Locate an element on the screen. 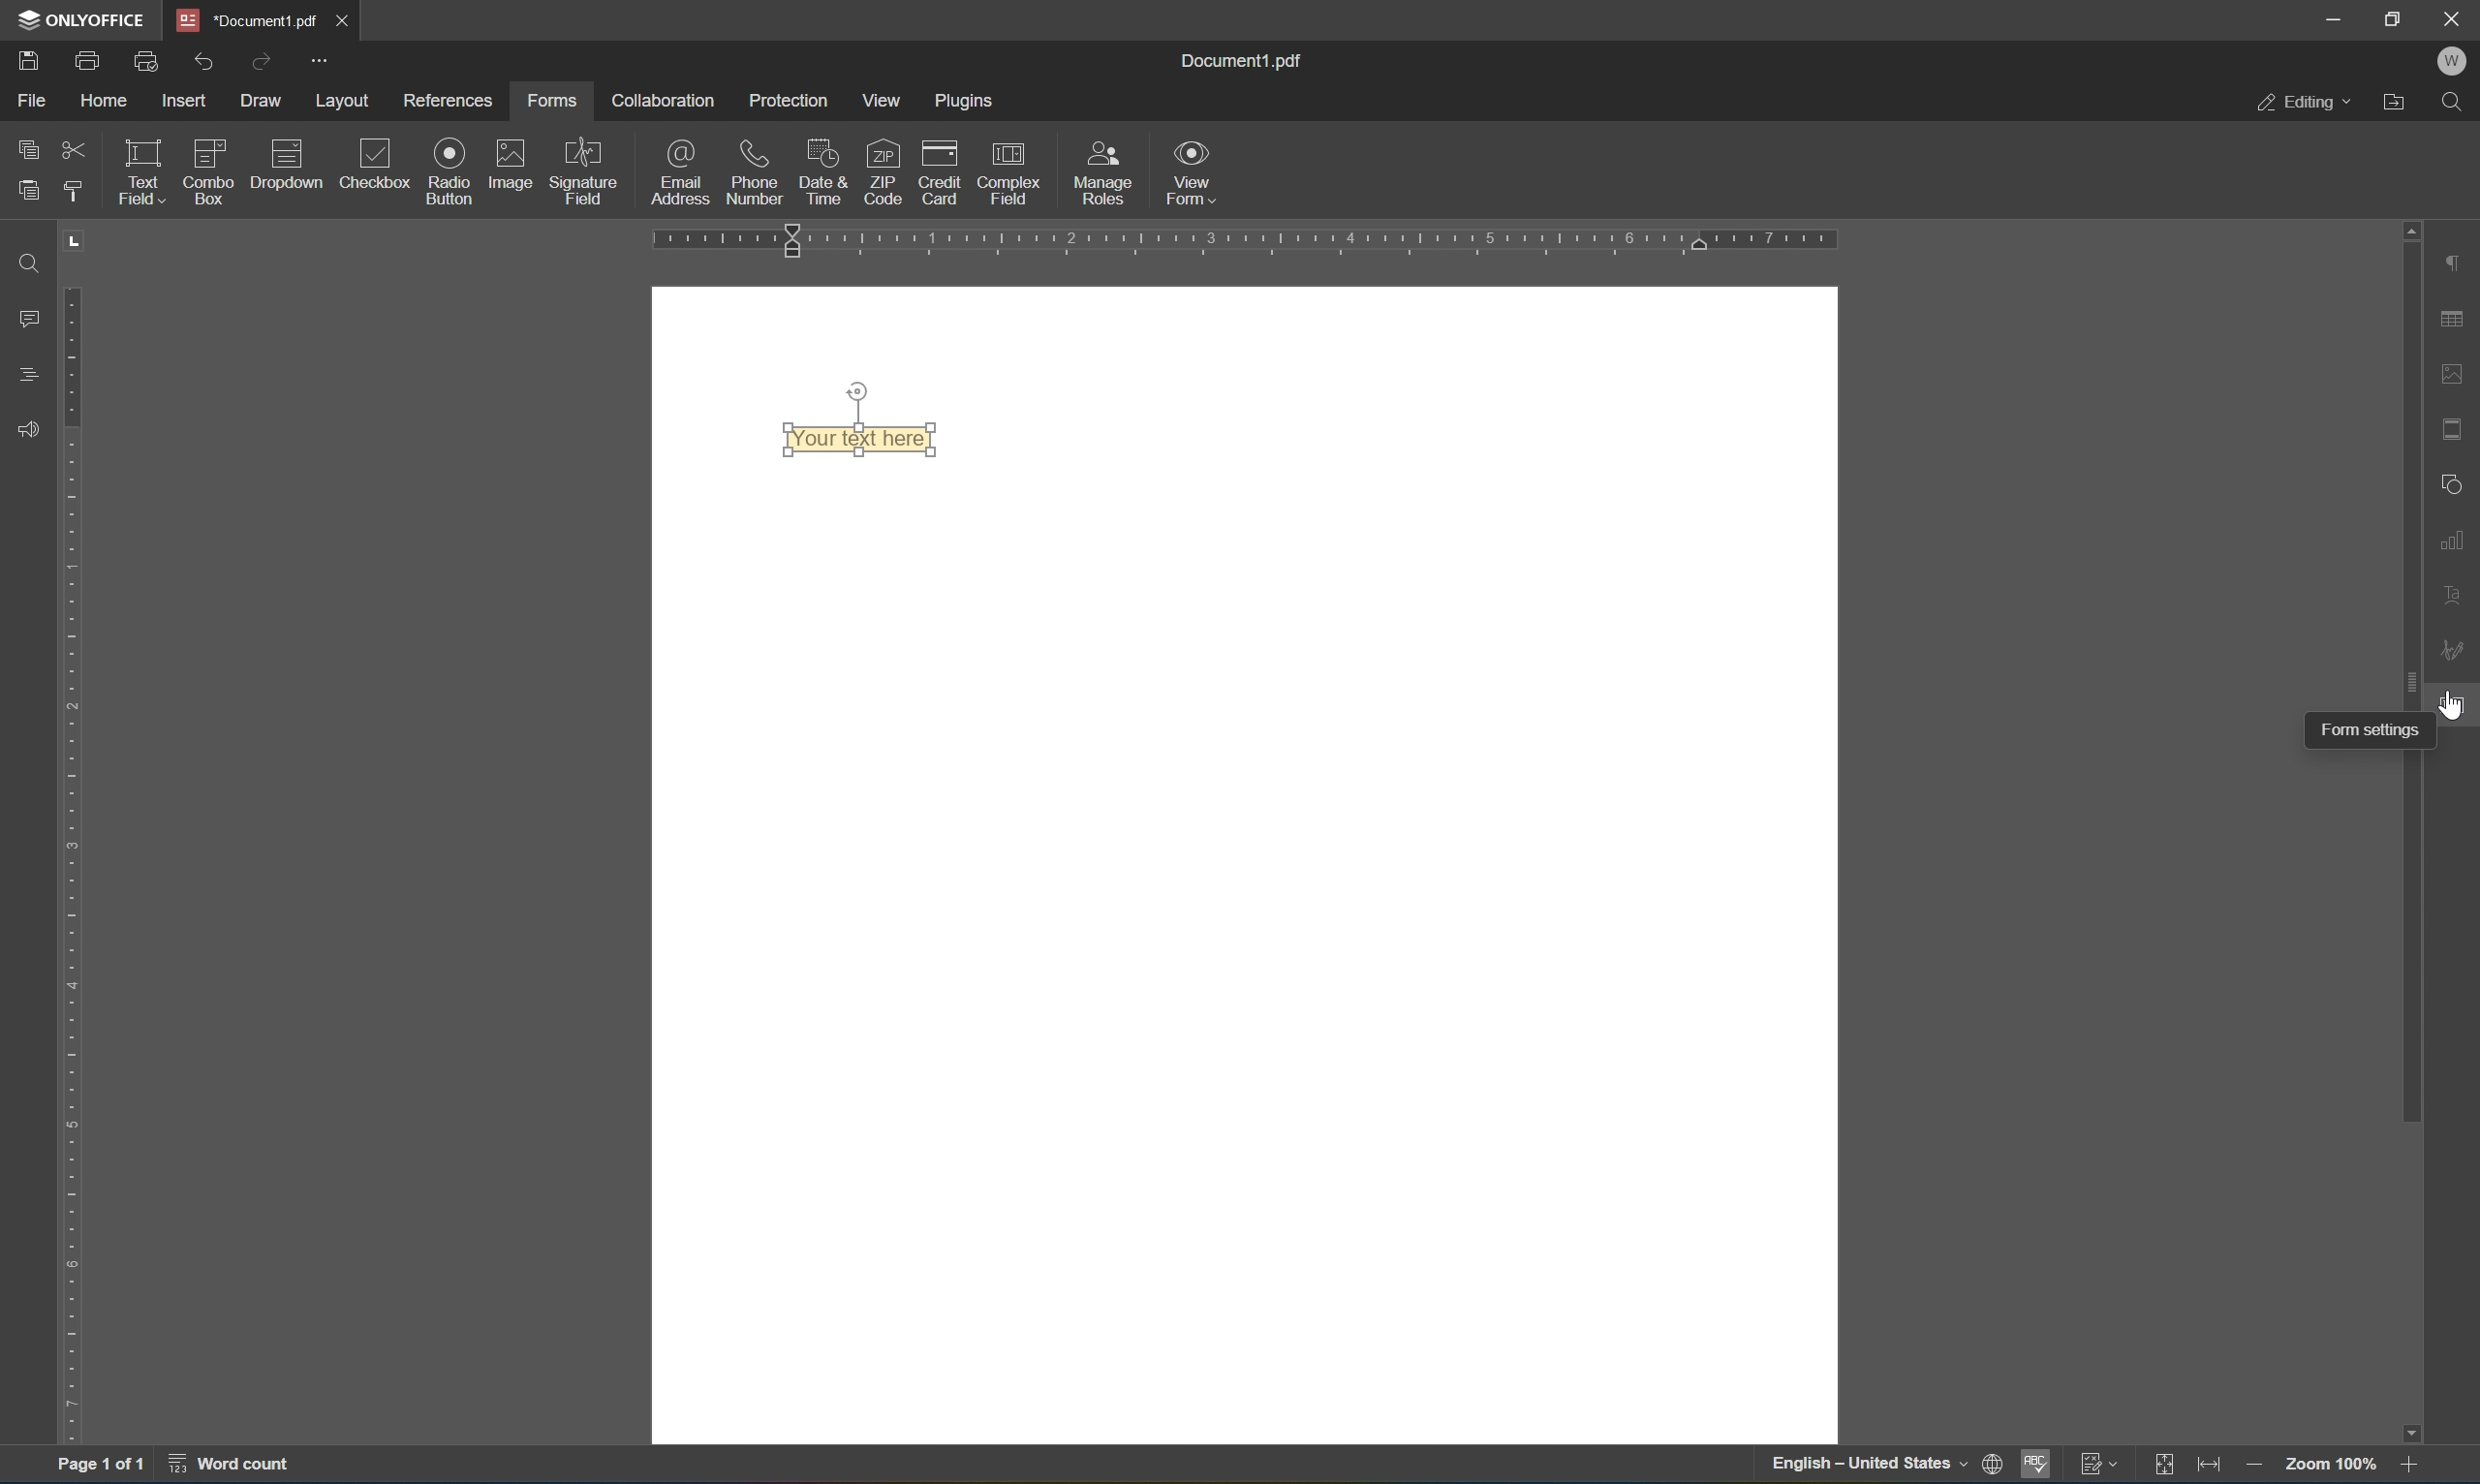 This screenshot has width=2480, height=1484. view form is located at coordinates (1192, 172).